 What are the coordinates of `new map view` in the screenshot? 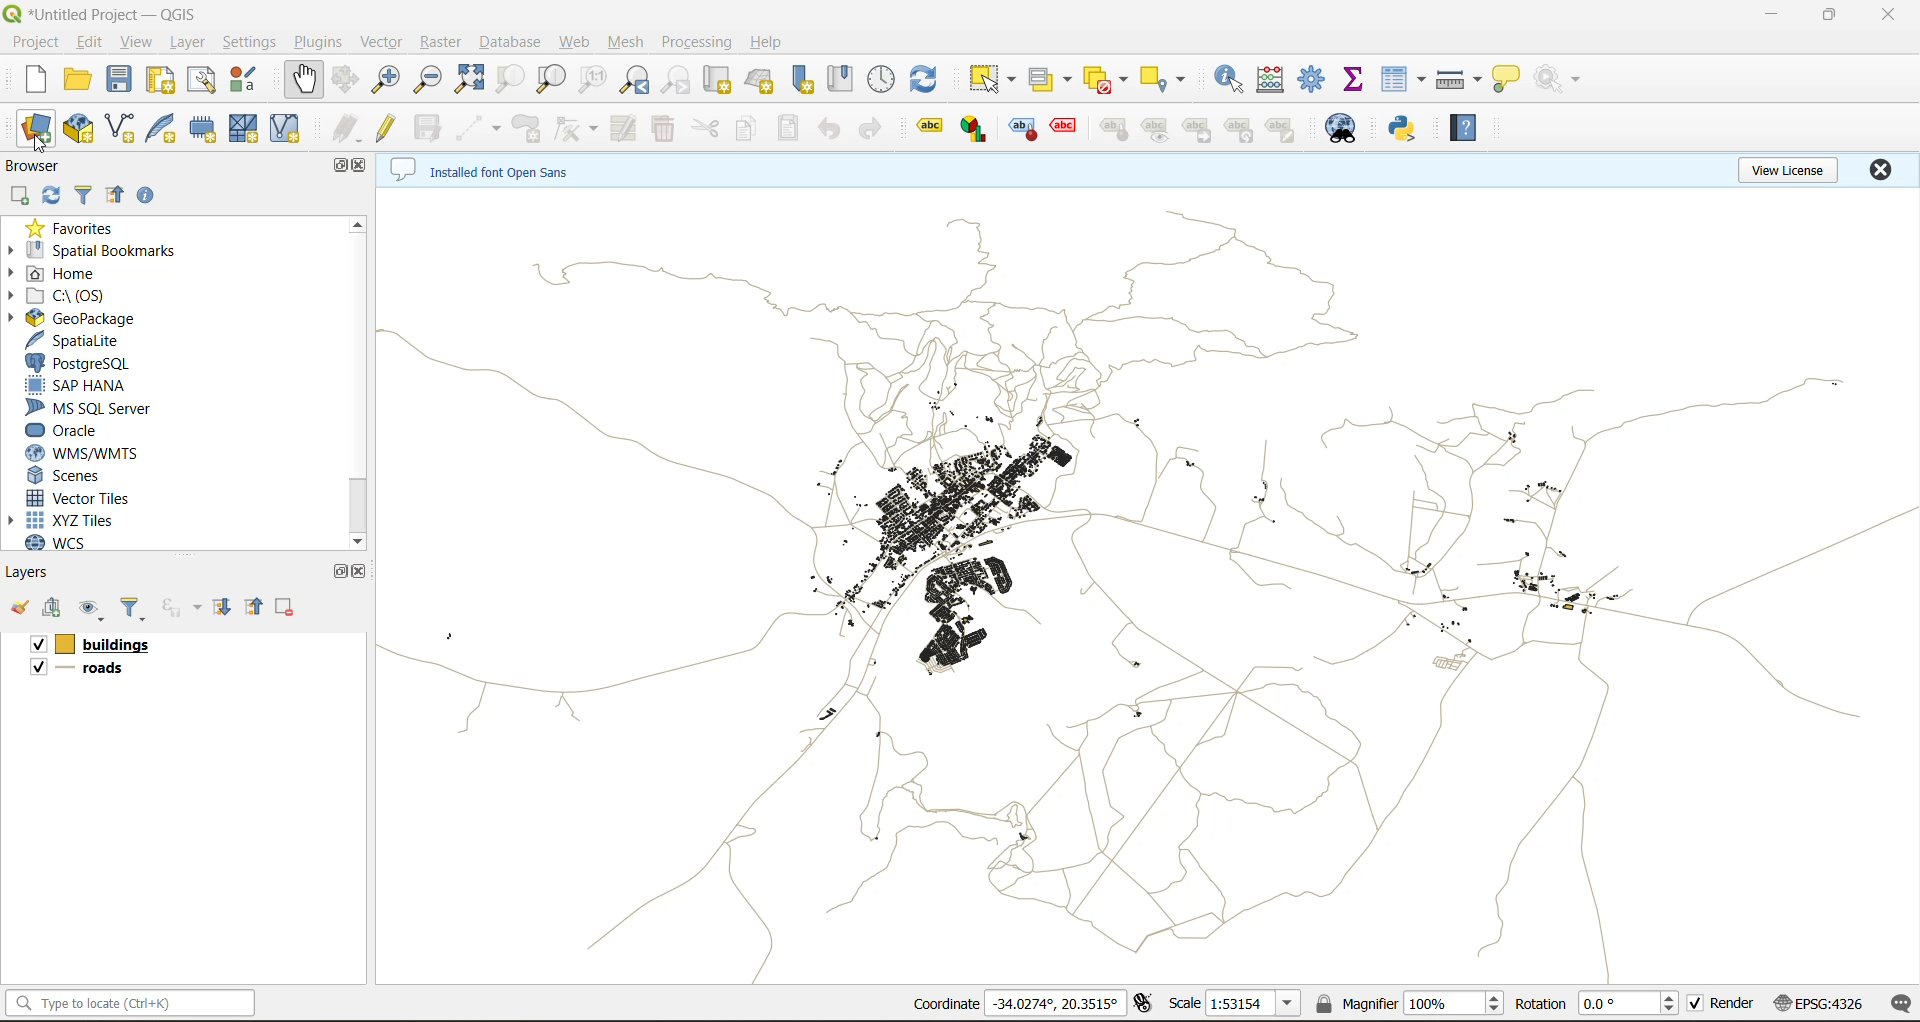 It's located at (720, 83).